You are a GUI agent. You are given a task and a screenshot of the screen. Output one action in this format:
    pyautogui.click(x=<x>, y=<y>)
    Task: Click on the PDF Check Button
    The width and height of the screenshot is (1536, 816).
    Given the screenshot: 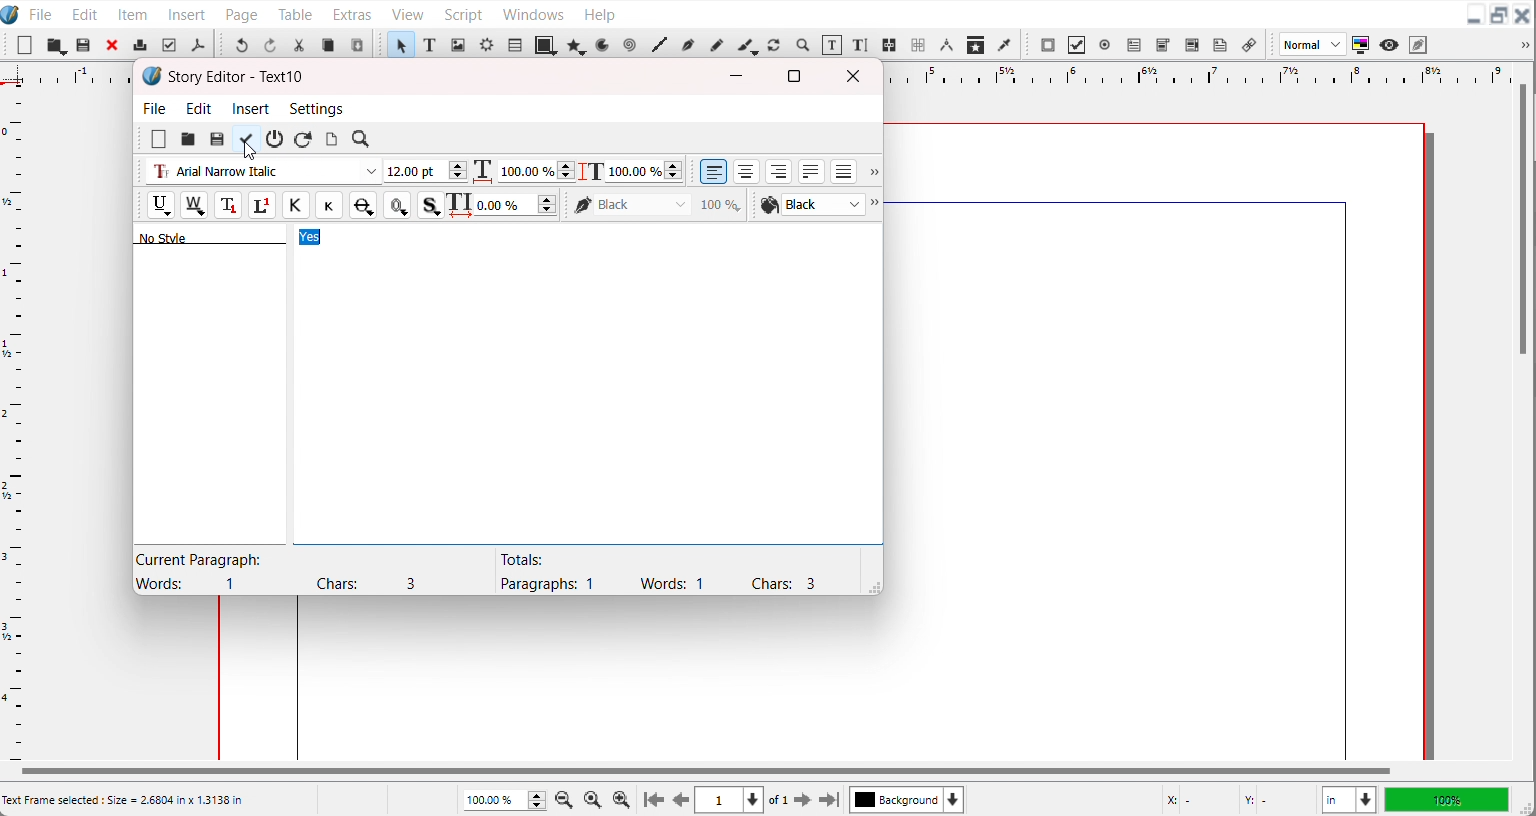 What is the action you would take?
    pyautogui.click(x=1076, y=45)
    